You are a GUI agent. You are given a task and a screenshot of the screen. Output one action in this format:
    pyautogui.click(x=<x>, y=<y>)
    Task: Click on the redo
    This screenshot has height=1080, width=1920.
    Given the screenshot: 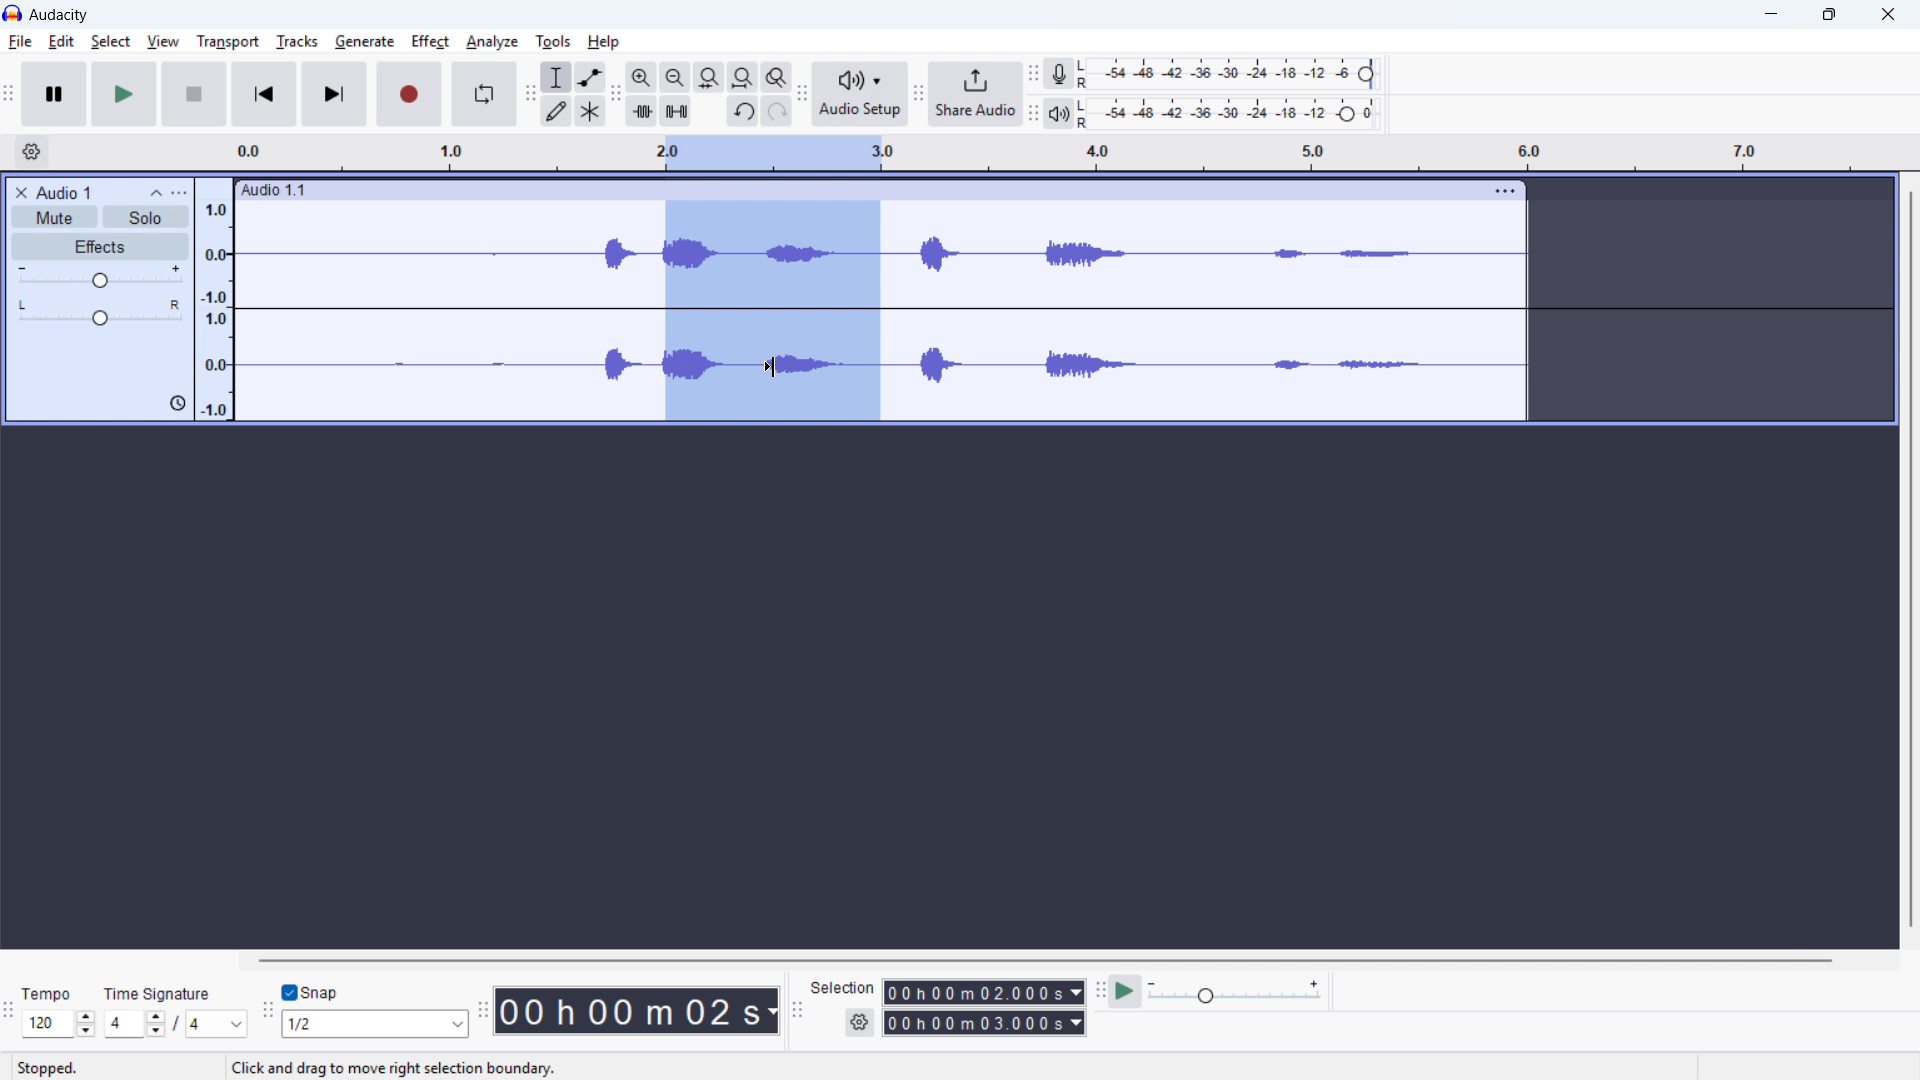 What is the action you would take?
    pyautogui.click(x=777, y=110)
    